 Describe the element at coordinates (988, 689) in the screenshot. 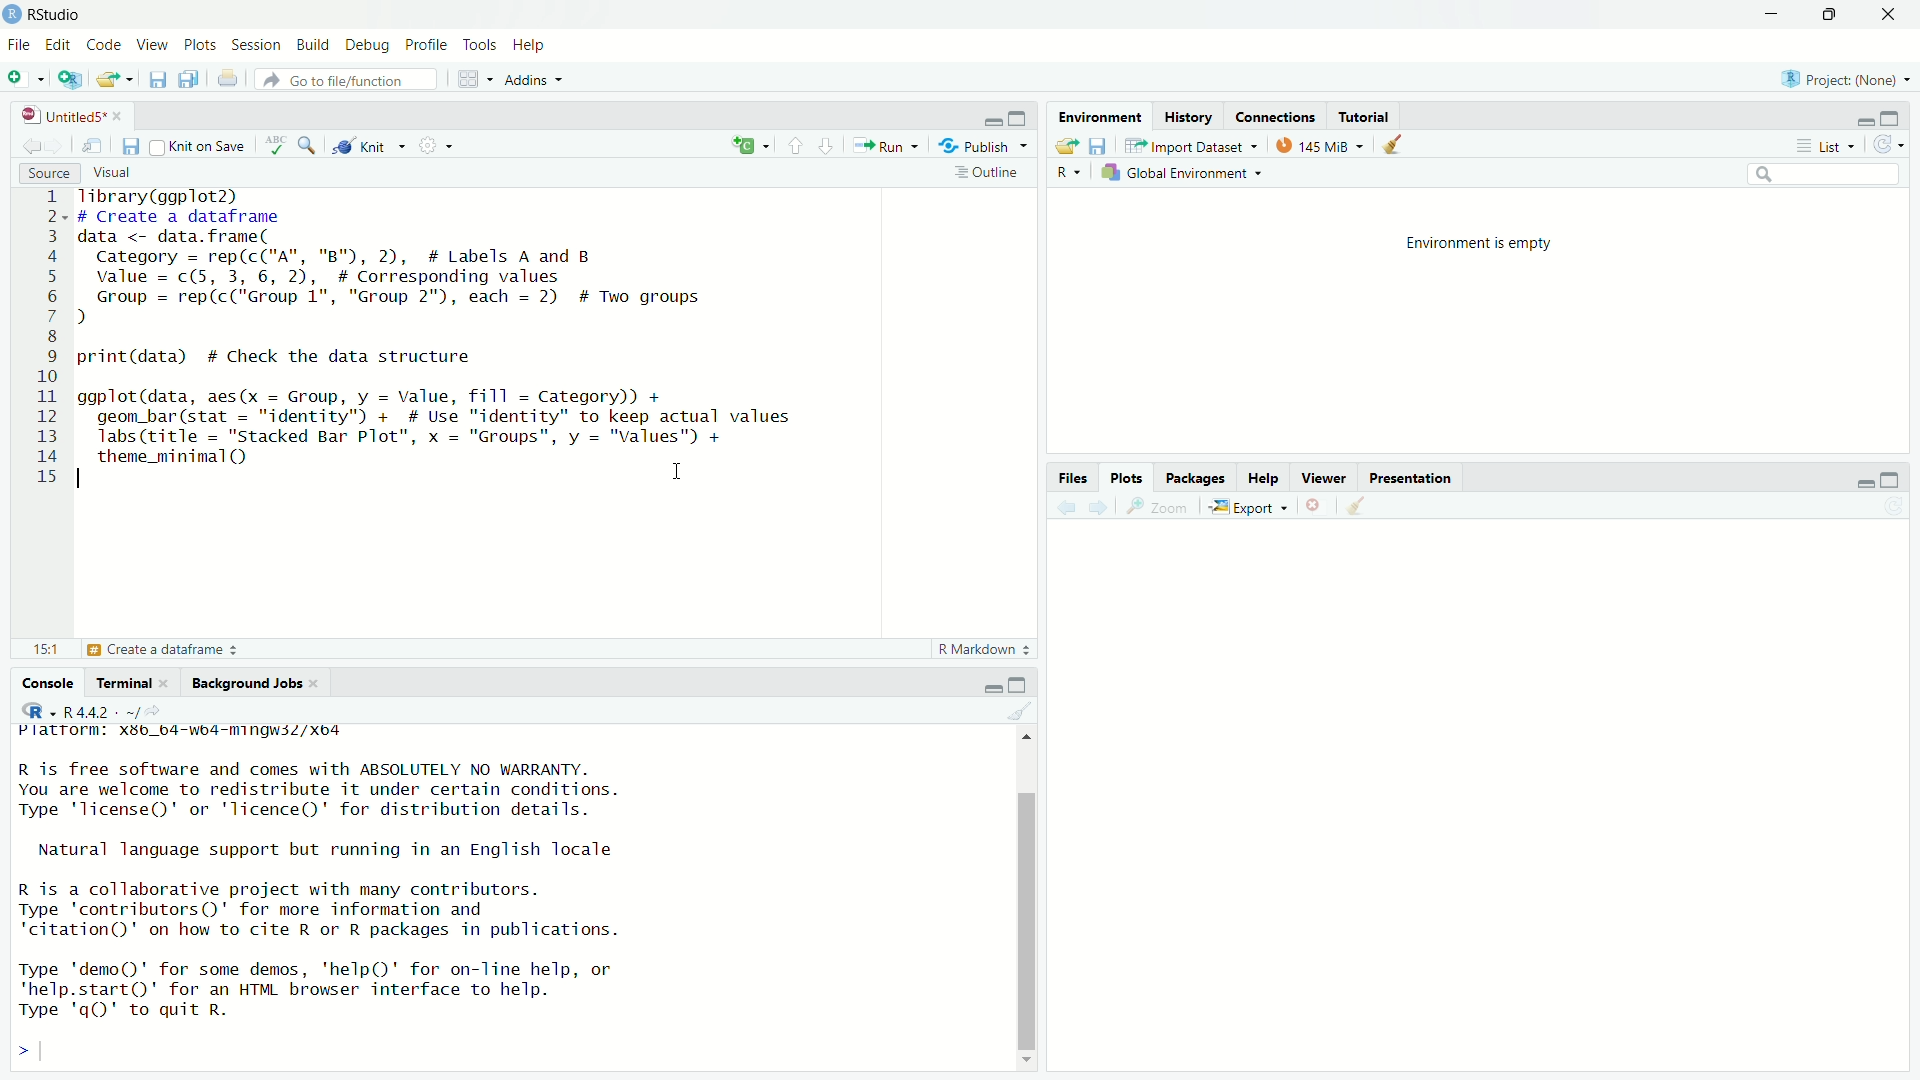

I see `Minimize` at that location.